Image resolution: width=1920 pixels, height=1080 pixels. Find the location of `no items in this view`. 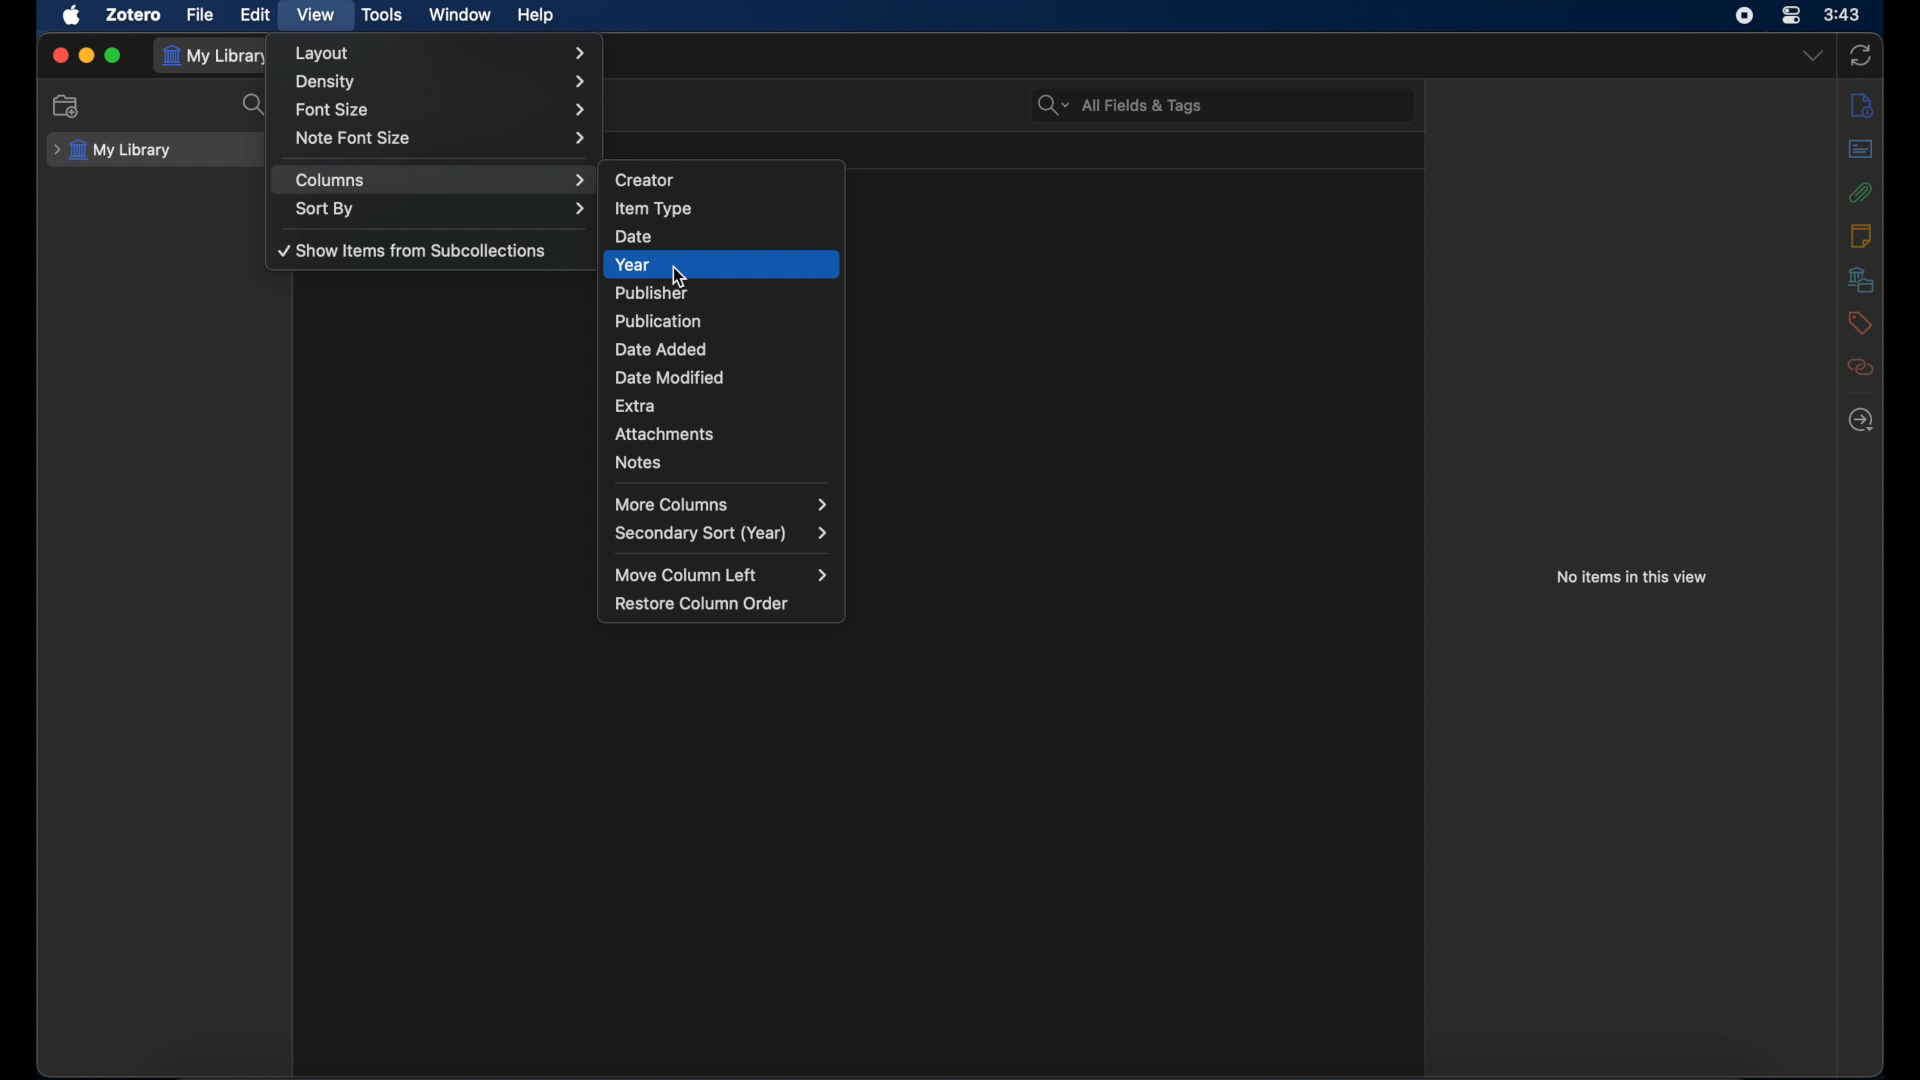

no items in this view is located at coordinates (1632, 576).